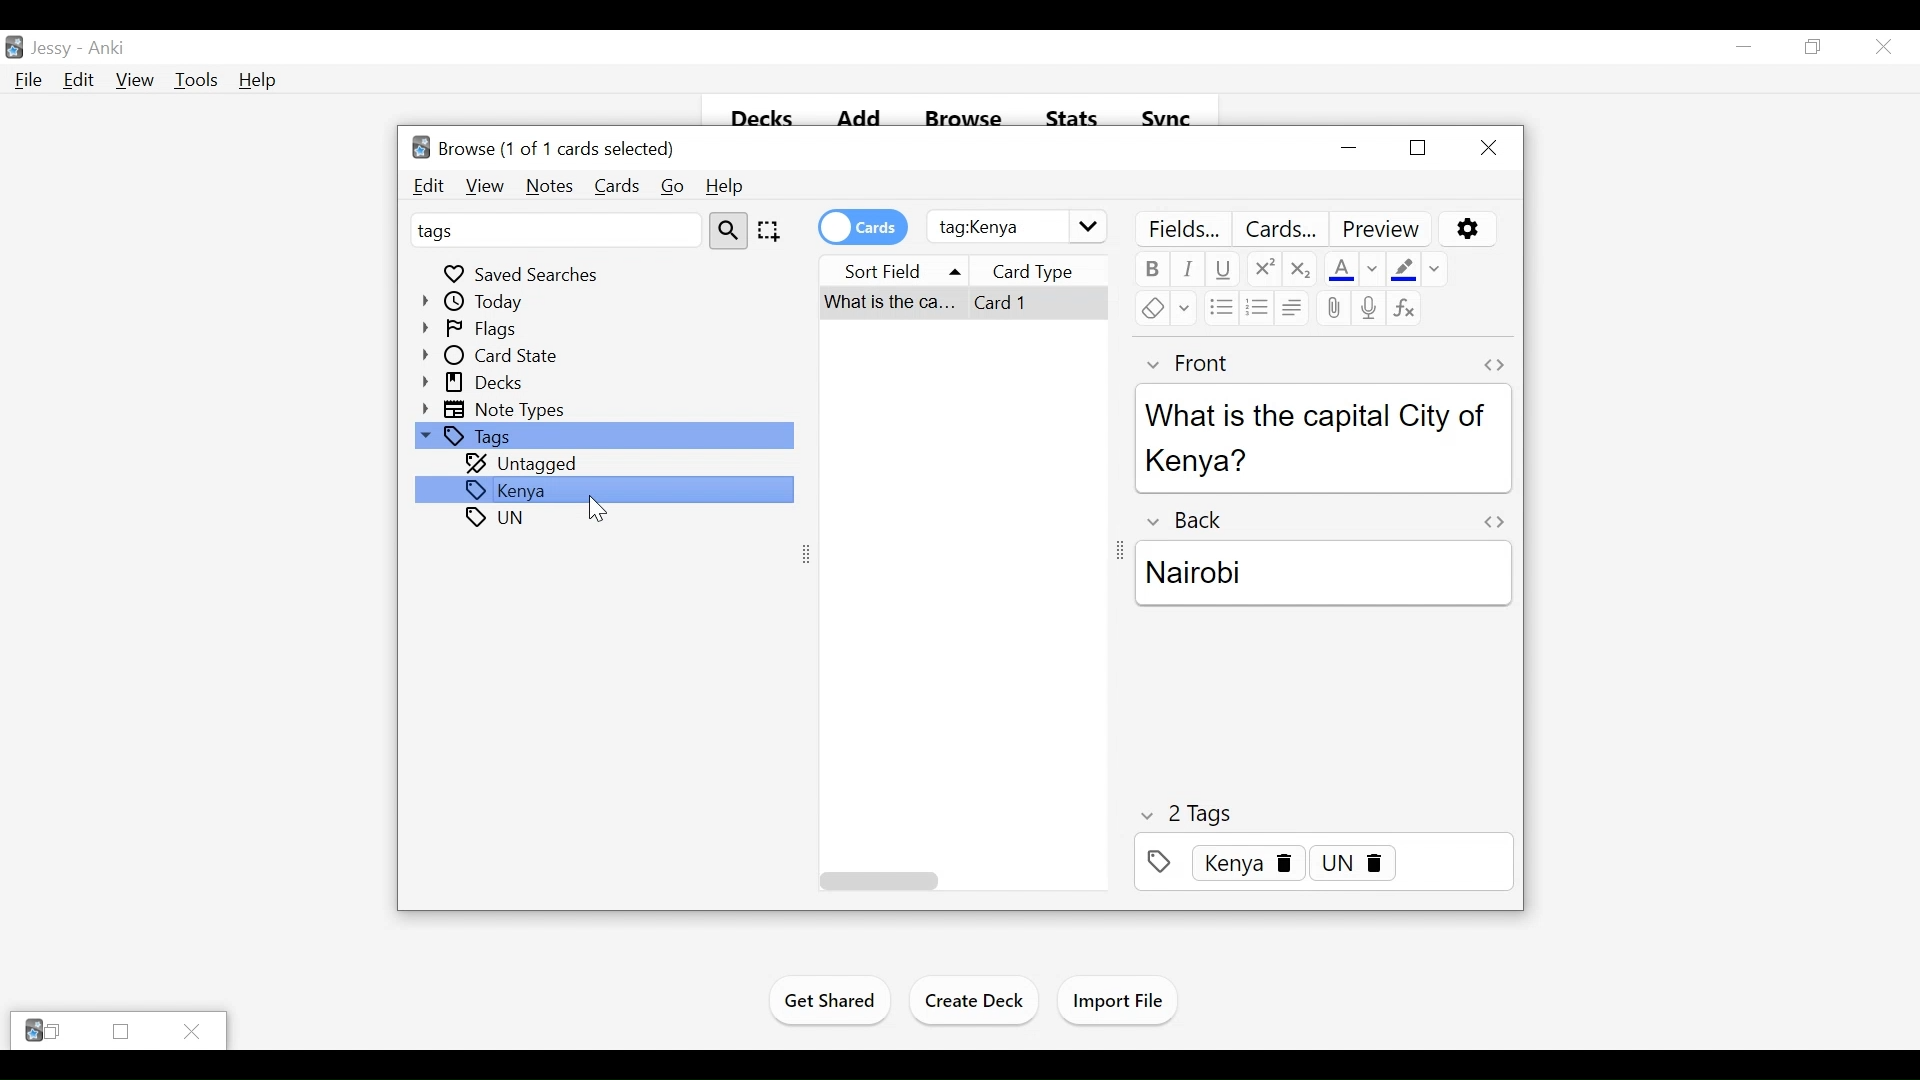 The image size is (1920, 1080). What do you see at coordinates (25, 81) in the screenshot?
I see `File` at bounding box center [25, 81].